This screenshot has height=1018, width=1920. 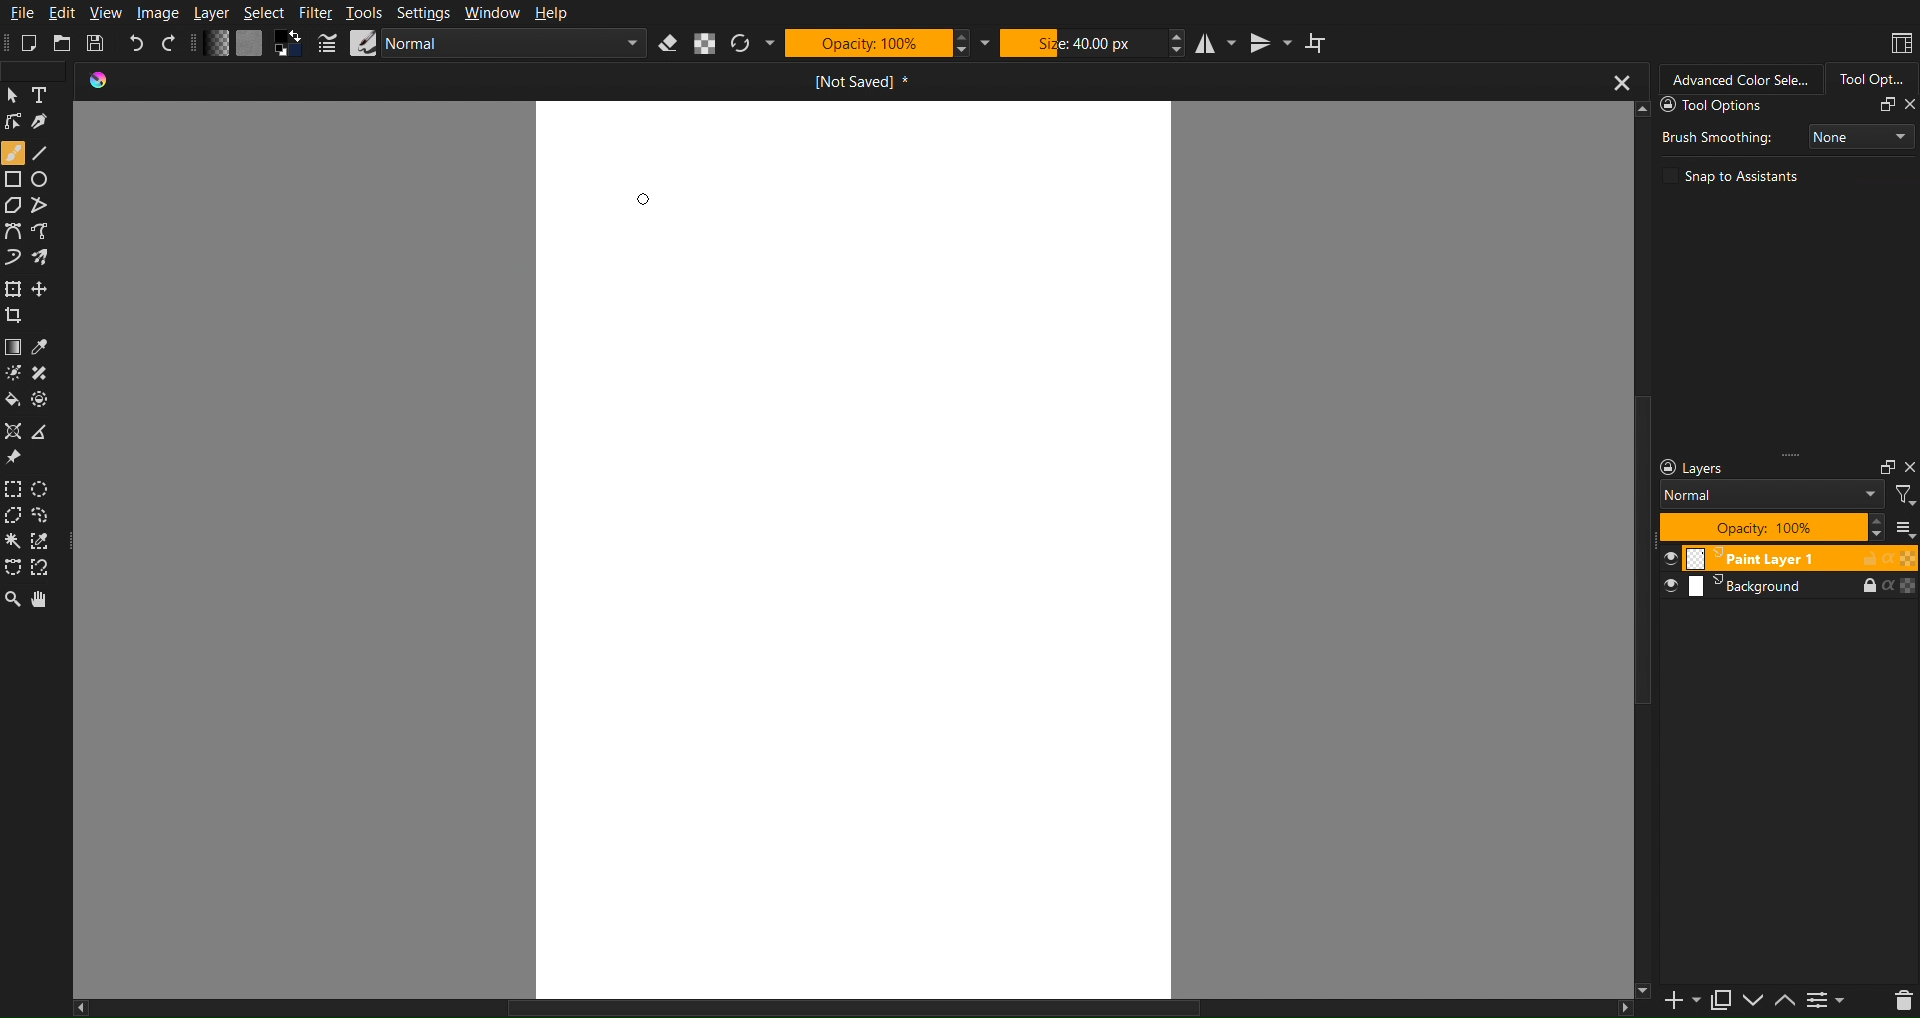 I want to click on Opacity, so click(x=866, y=44).